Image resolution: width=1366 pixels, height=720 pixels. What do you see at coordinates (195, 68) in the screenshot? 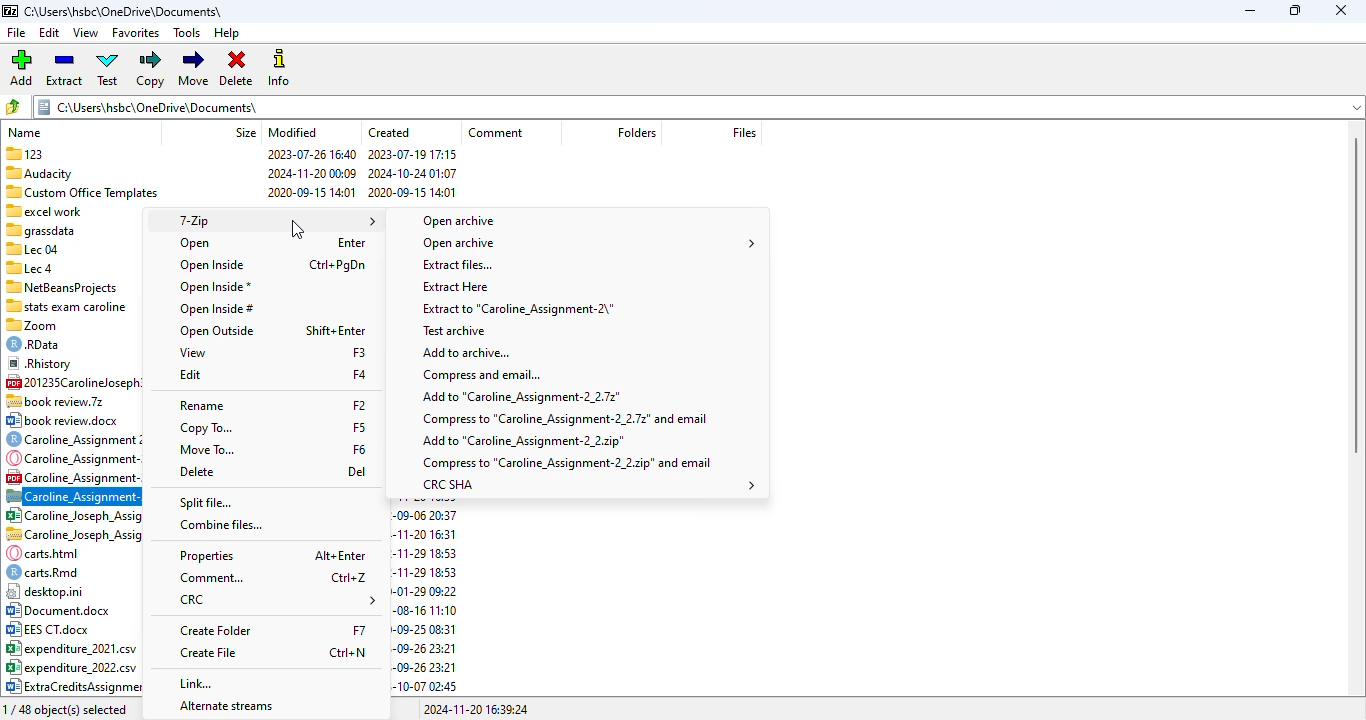
I see `move` at bounding box center [195, 68].